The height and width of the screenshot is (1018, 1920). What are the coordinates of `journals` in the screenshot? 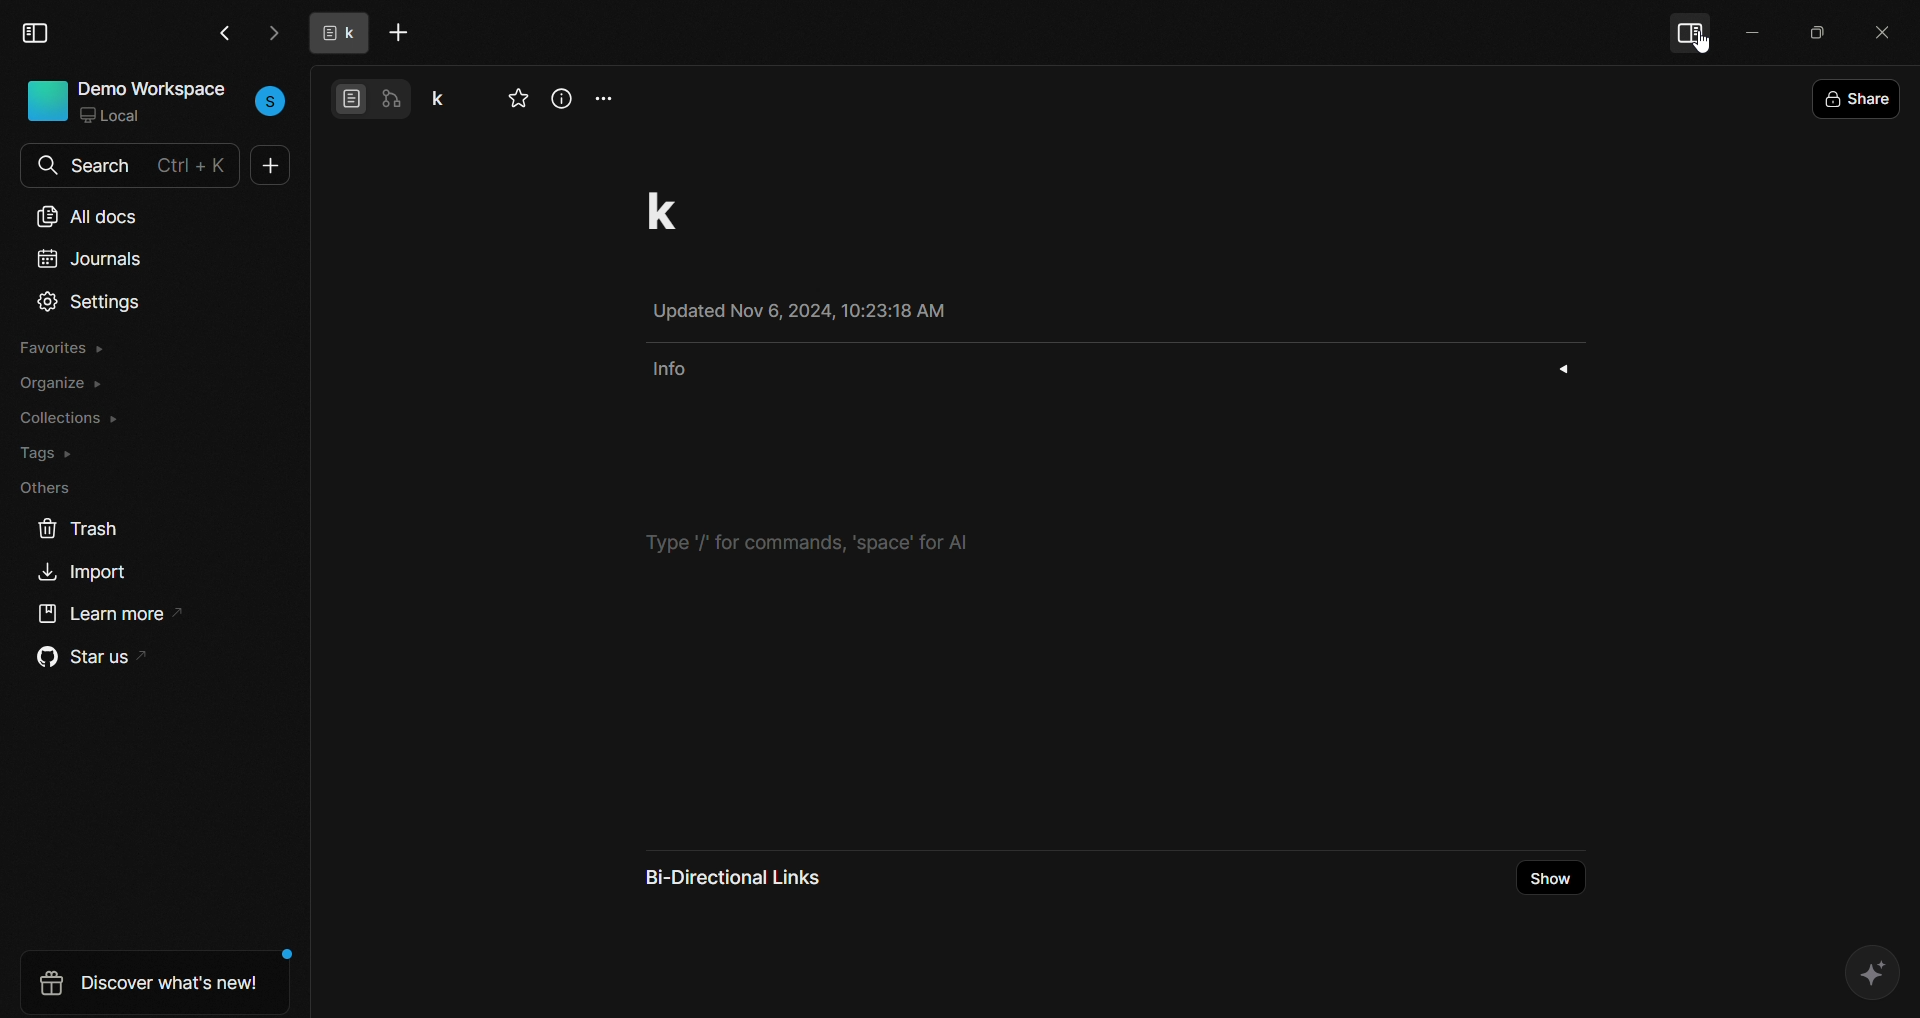 It's located at (88, 263).